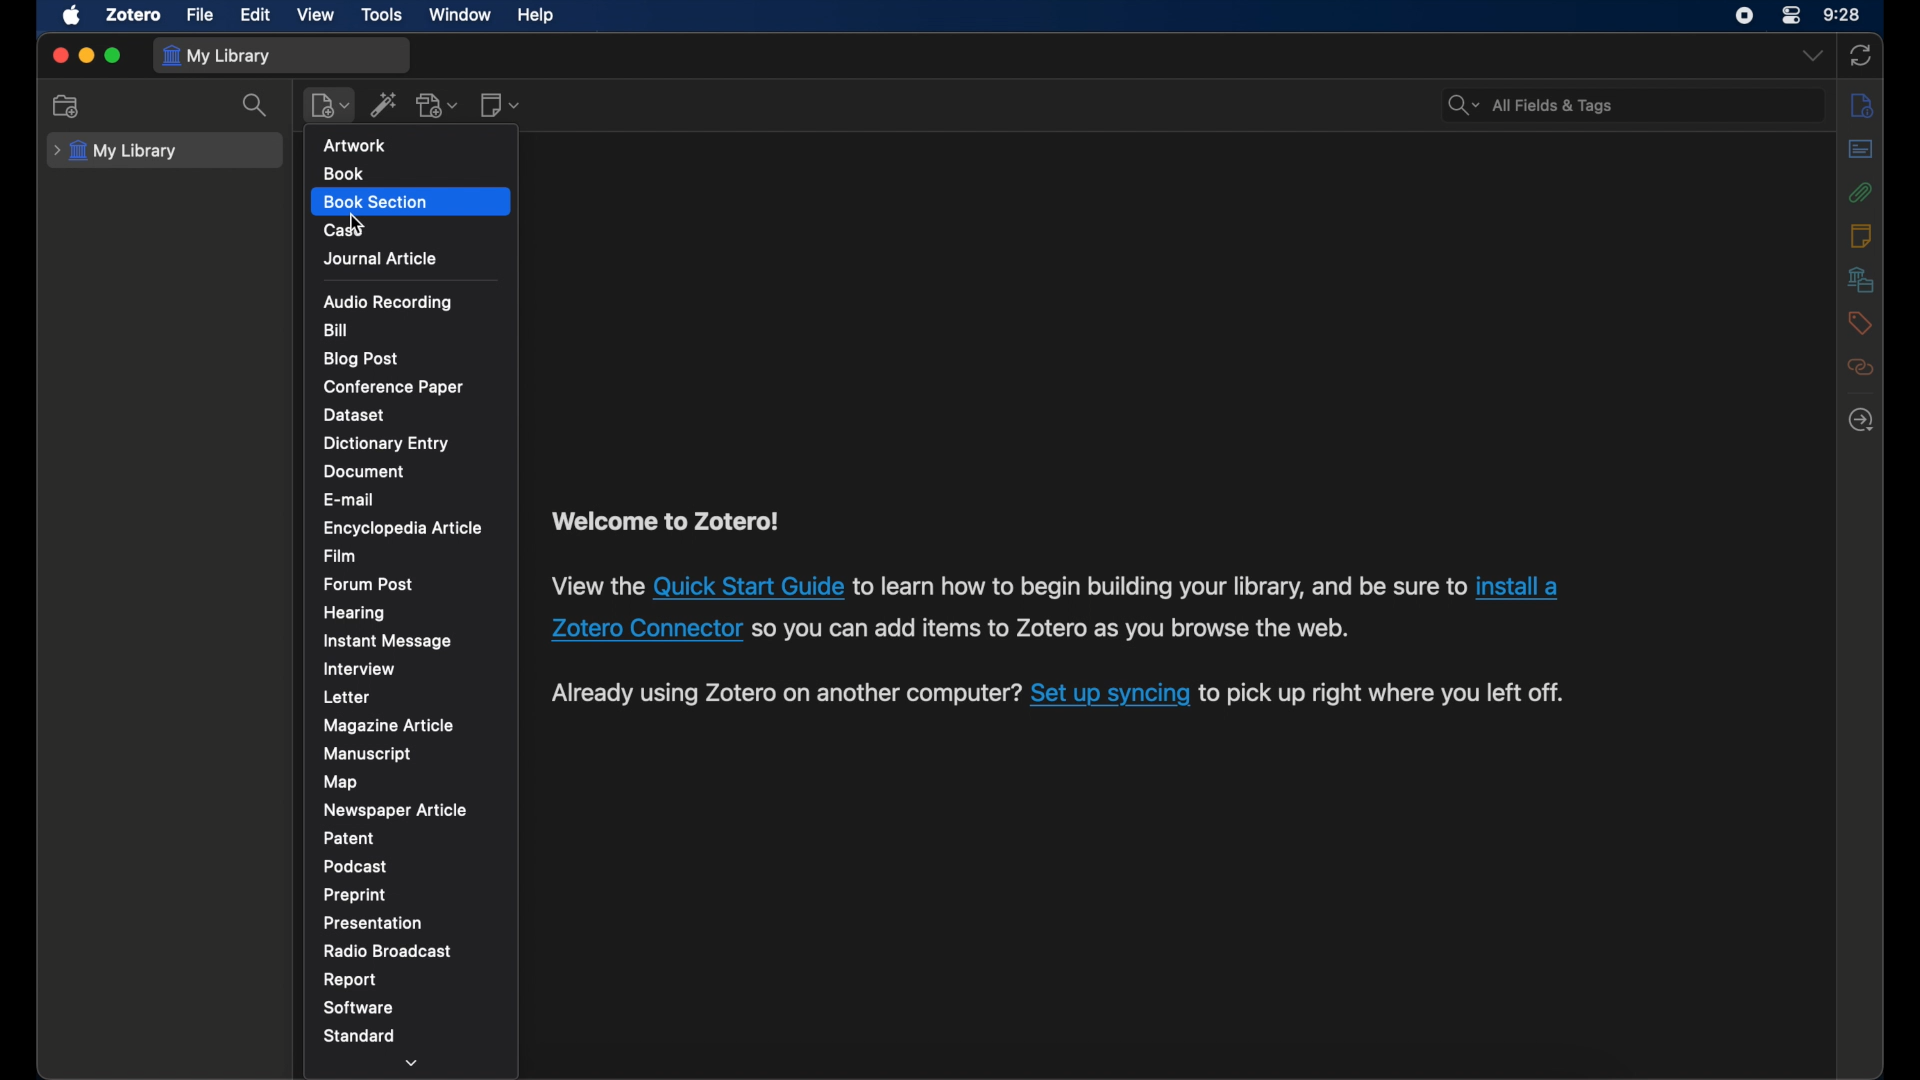 Image resolution: width=1920 pixels, height=1080 pixels. What do you see at coordinates (402, 527) in the screenshot?
I see `encyclopedia article` at bounding box center [402, 527].